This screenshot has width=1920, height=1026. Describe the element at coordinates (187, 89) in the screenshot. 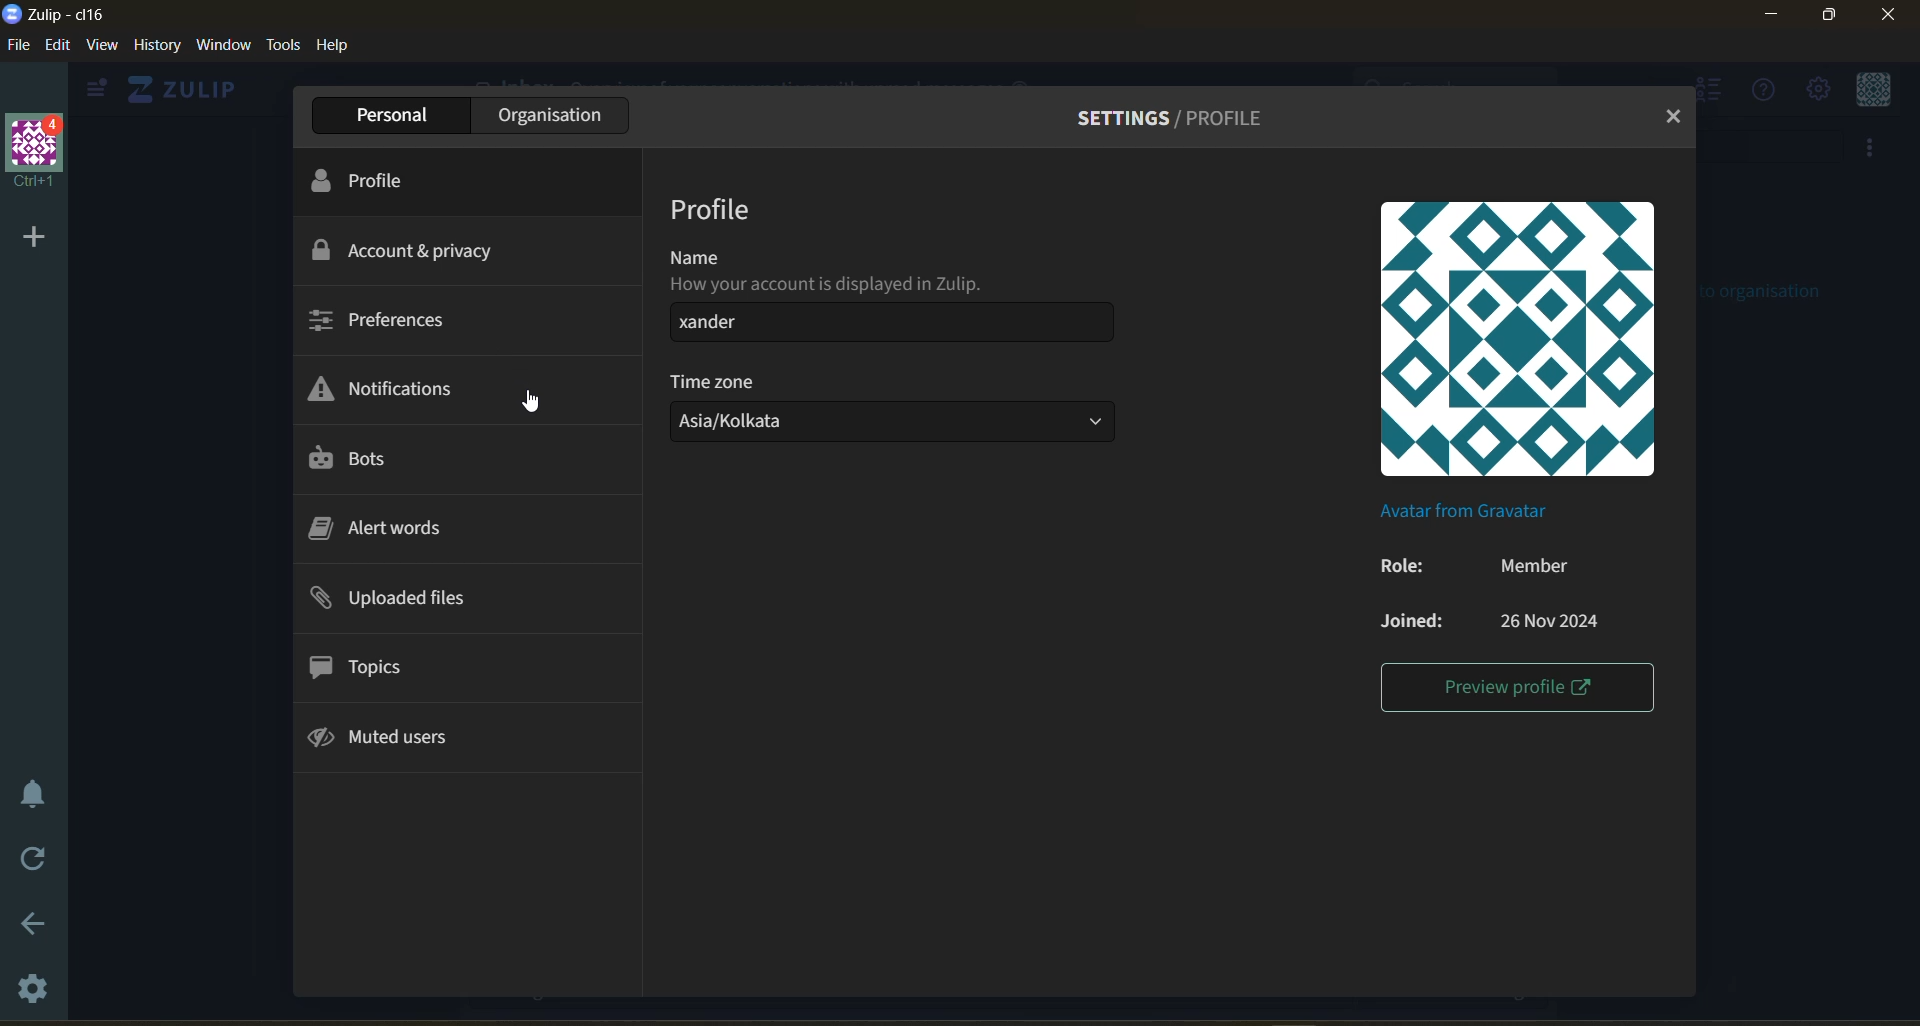

I see `home view` at that location.